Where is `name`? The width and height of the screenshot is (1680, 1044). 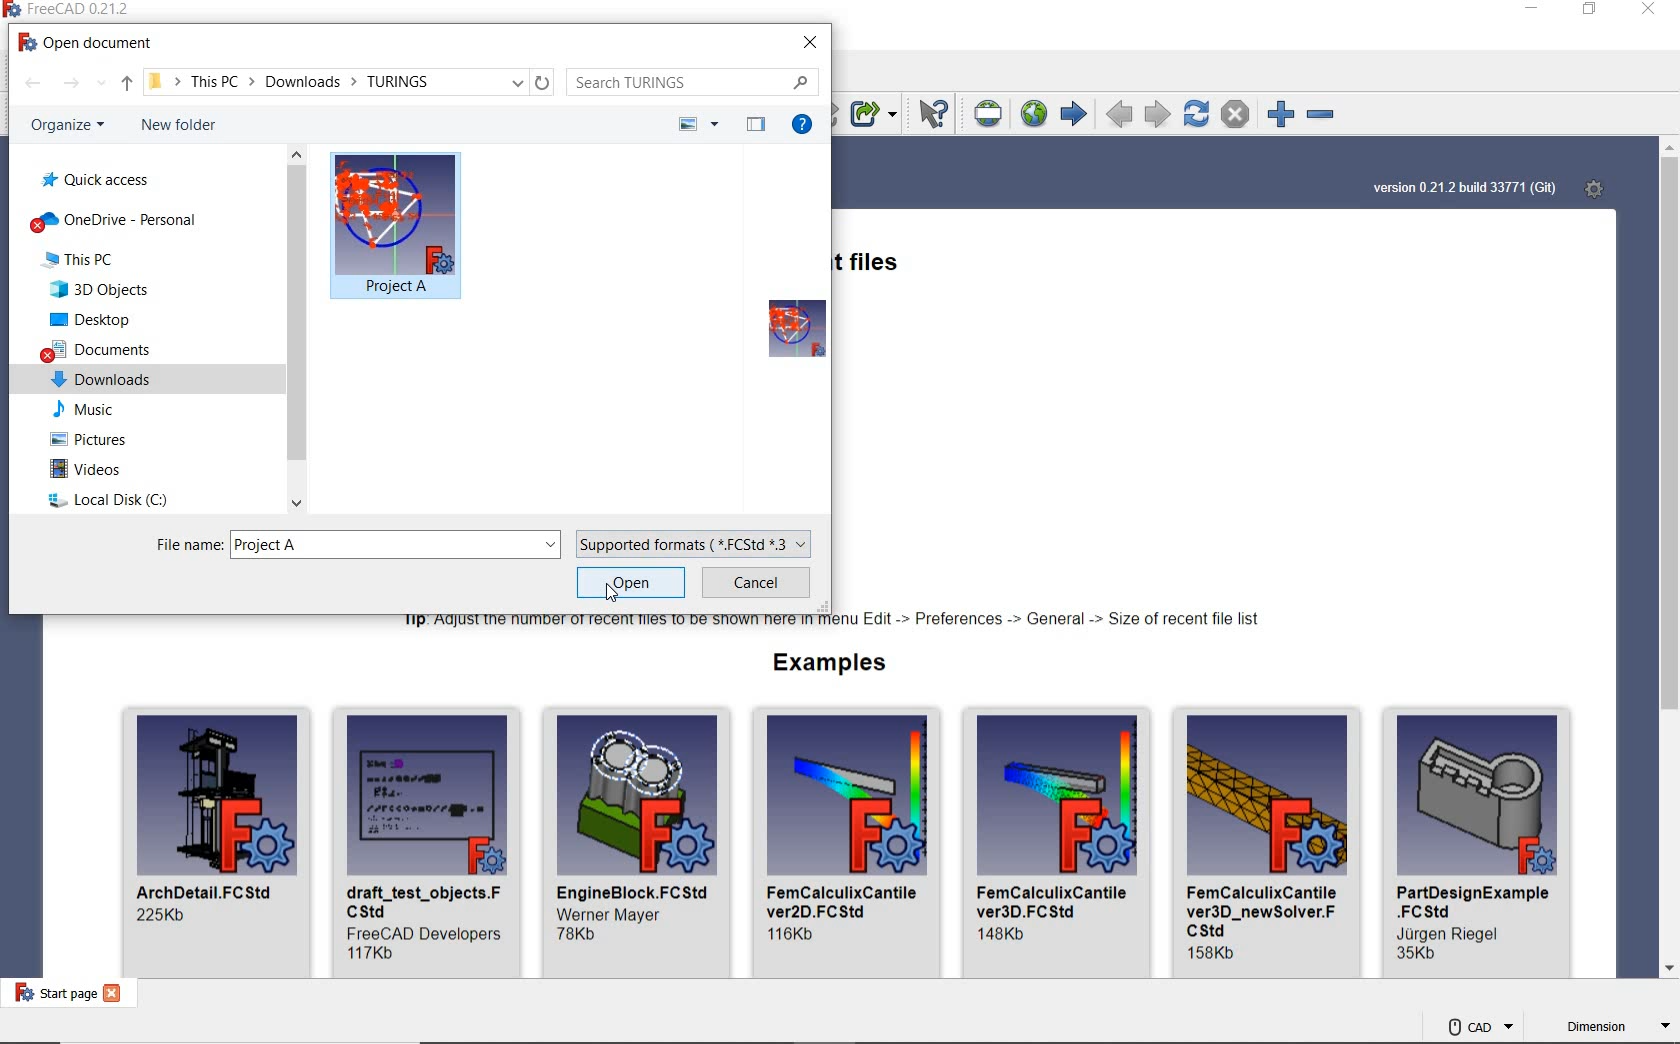
name is located at coordinates (846, 900).